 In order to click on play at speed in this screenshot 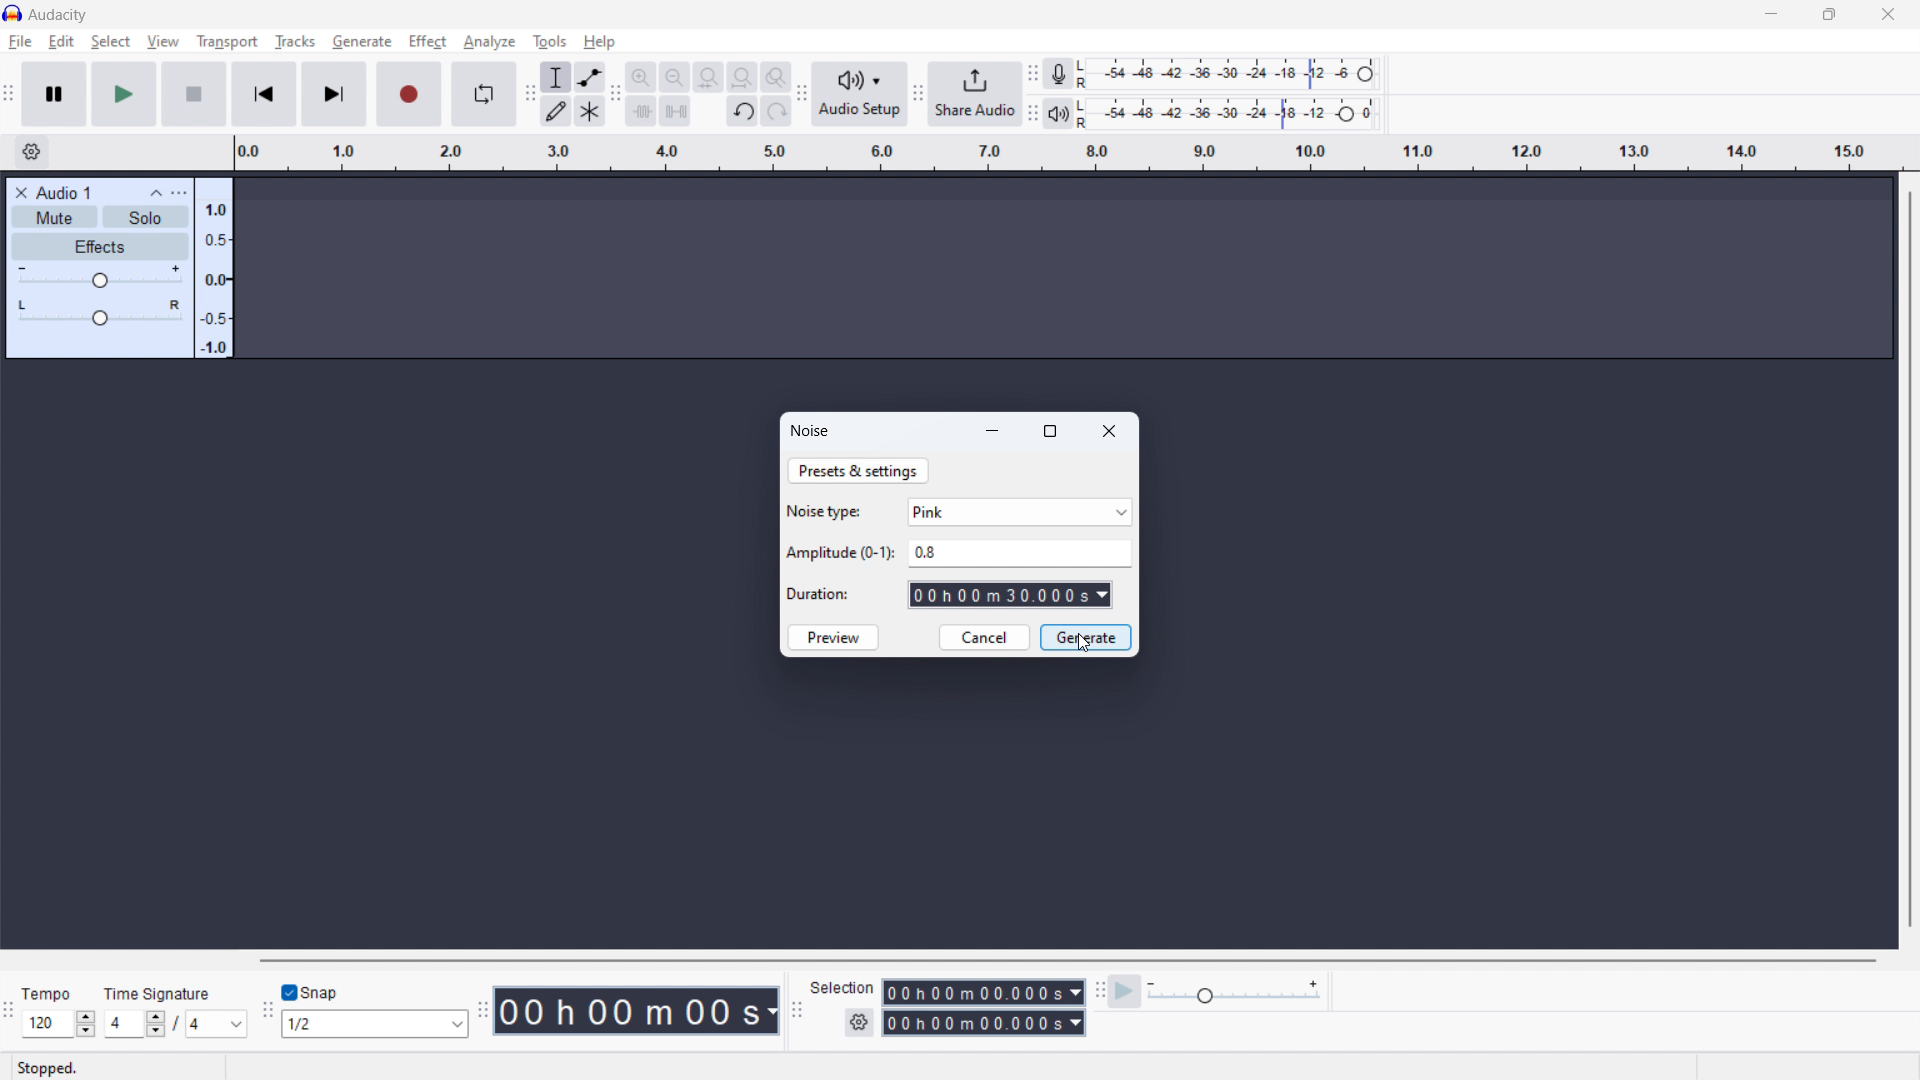, I will do `click(1125, 991)`.